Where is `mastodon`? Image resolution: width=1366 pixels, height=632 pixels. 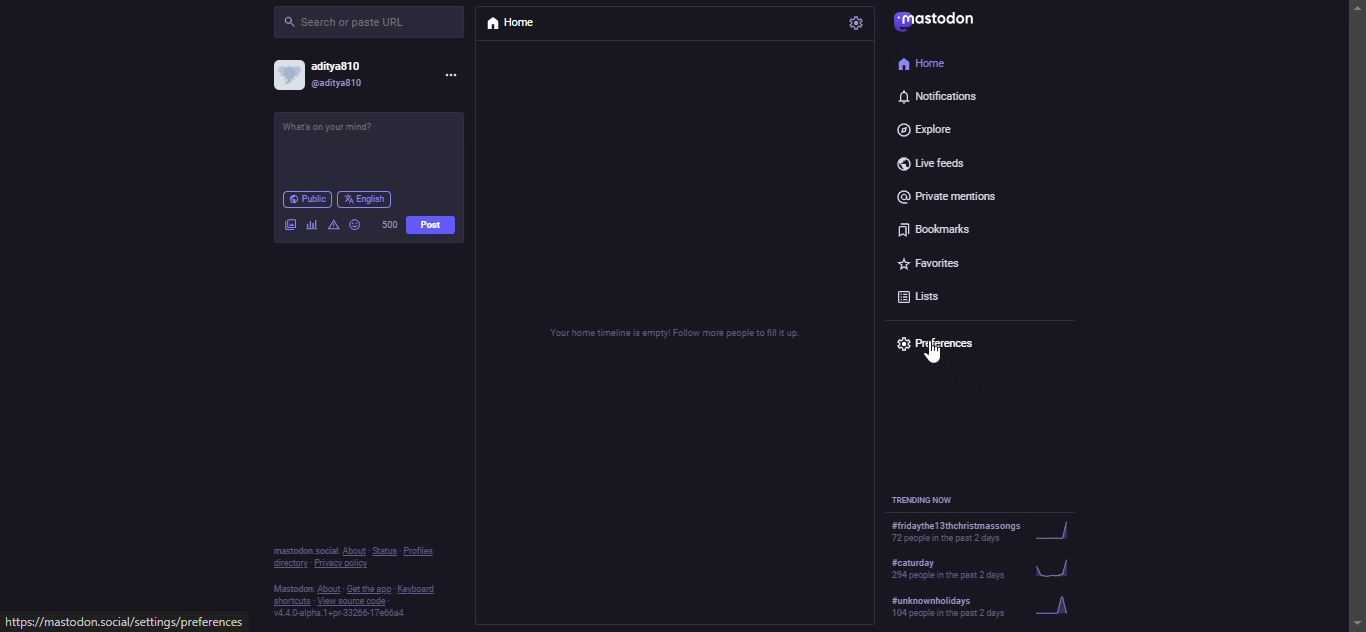 mastodon is located at coordinates (946, 21).